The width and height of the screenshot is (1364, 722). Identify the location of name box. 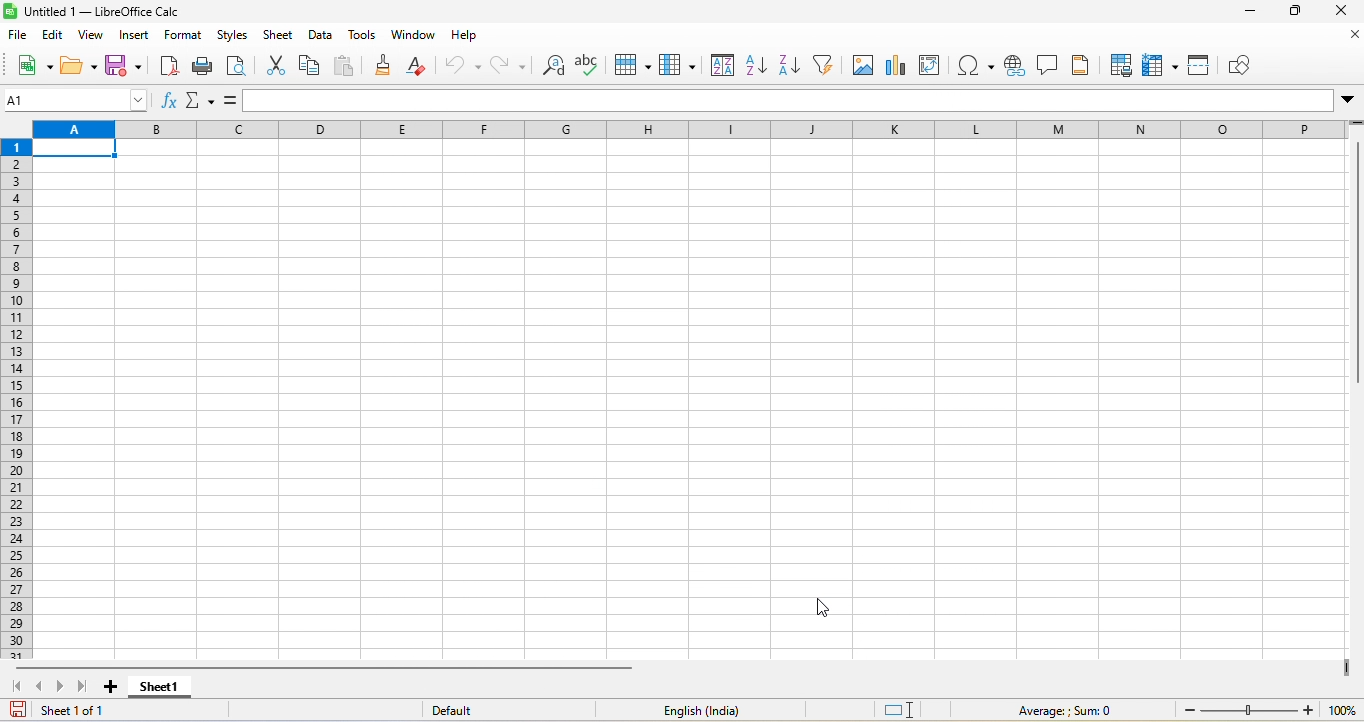
(77, 100).